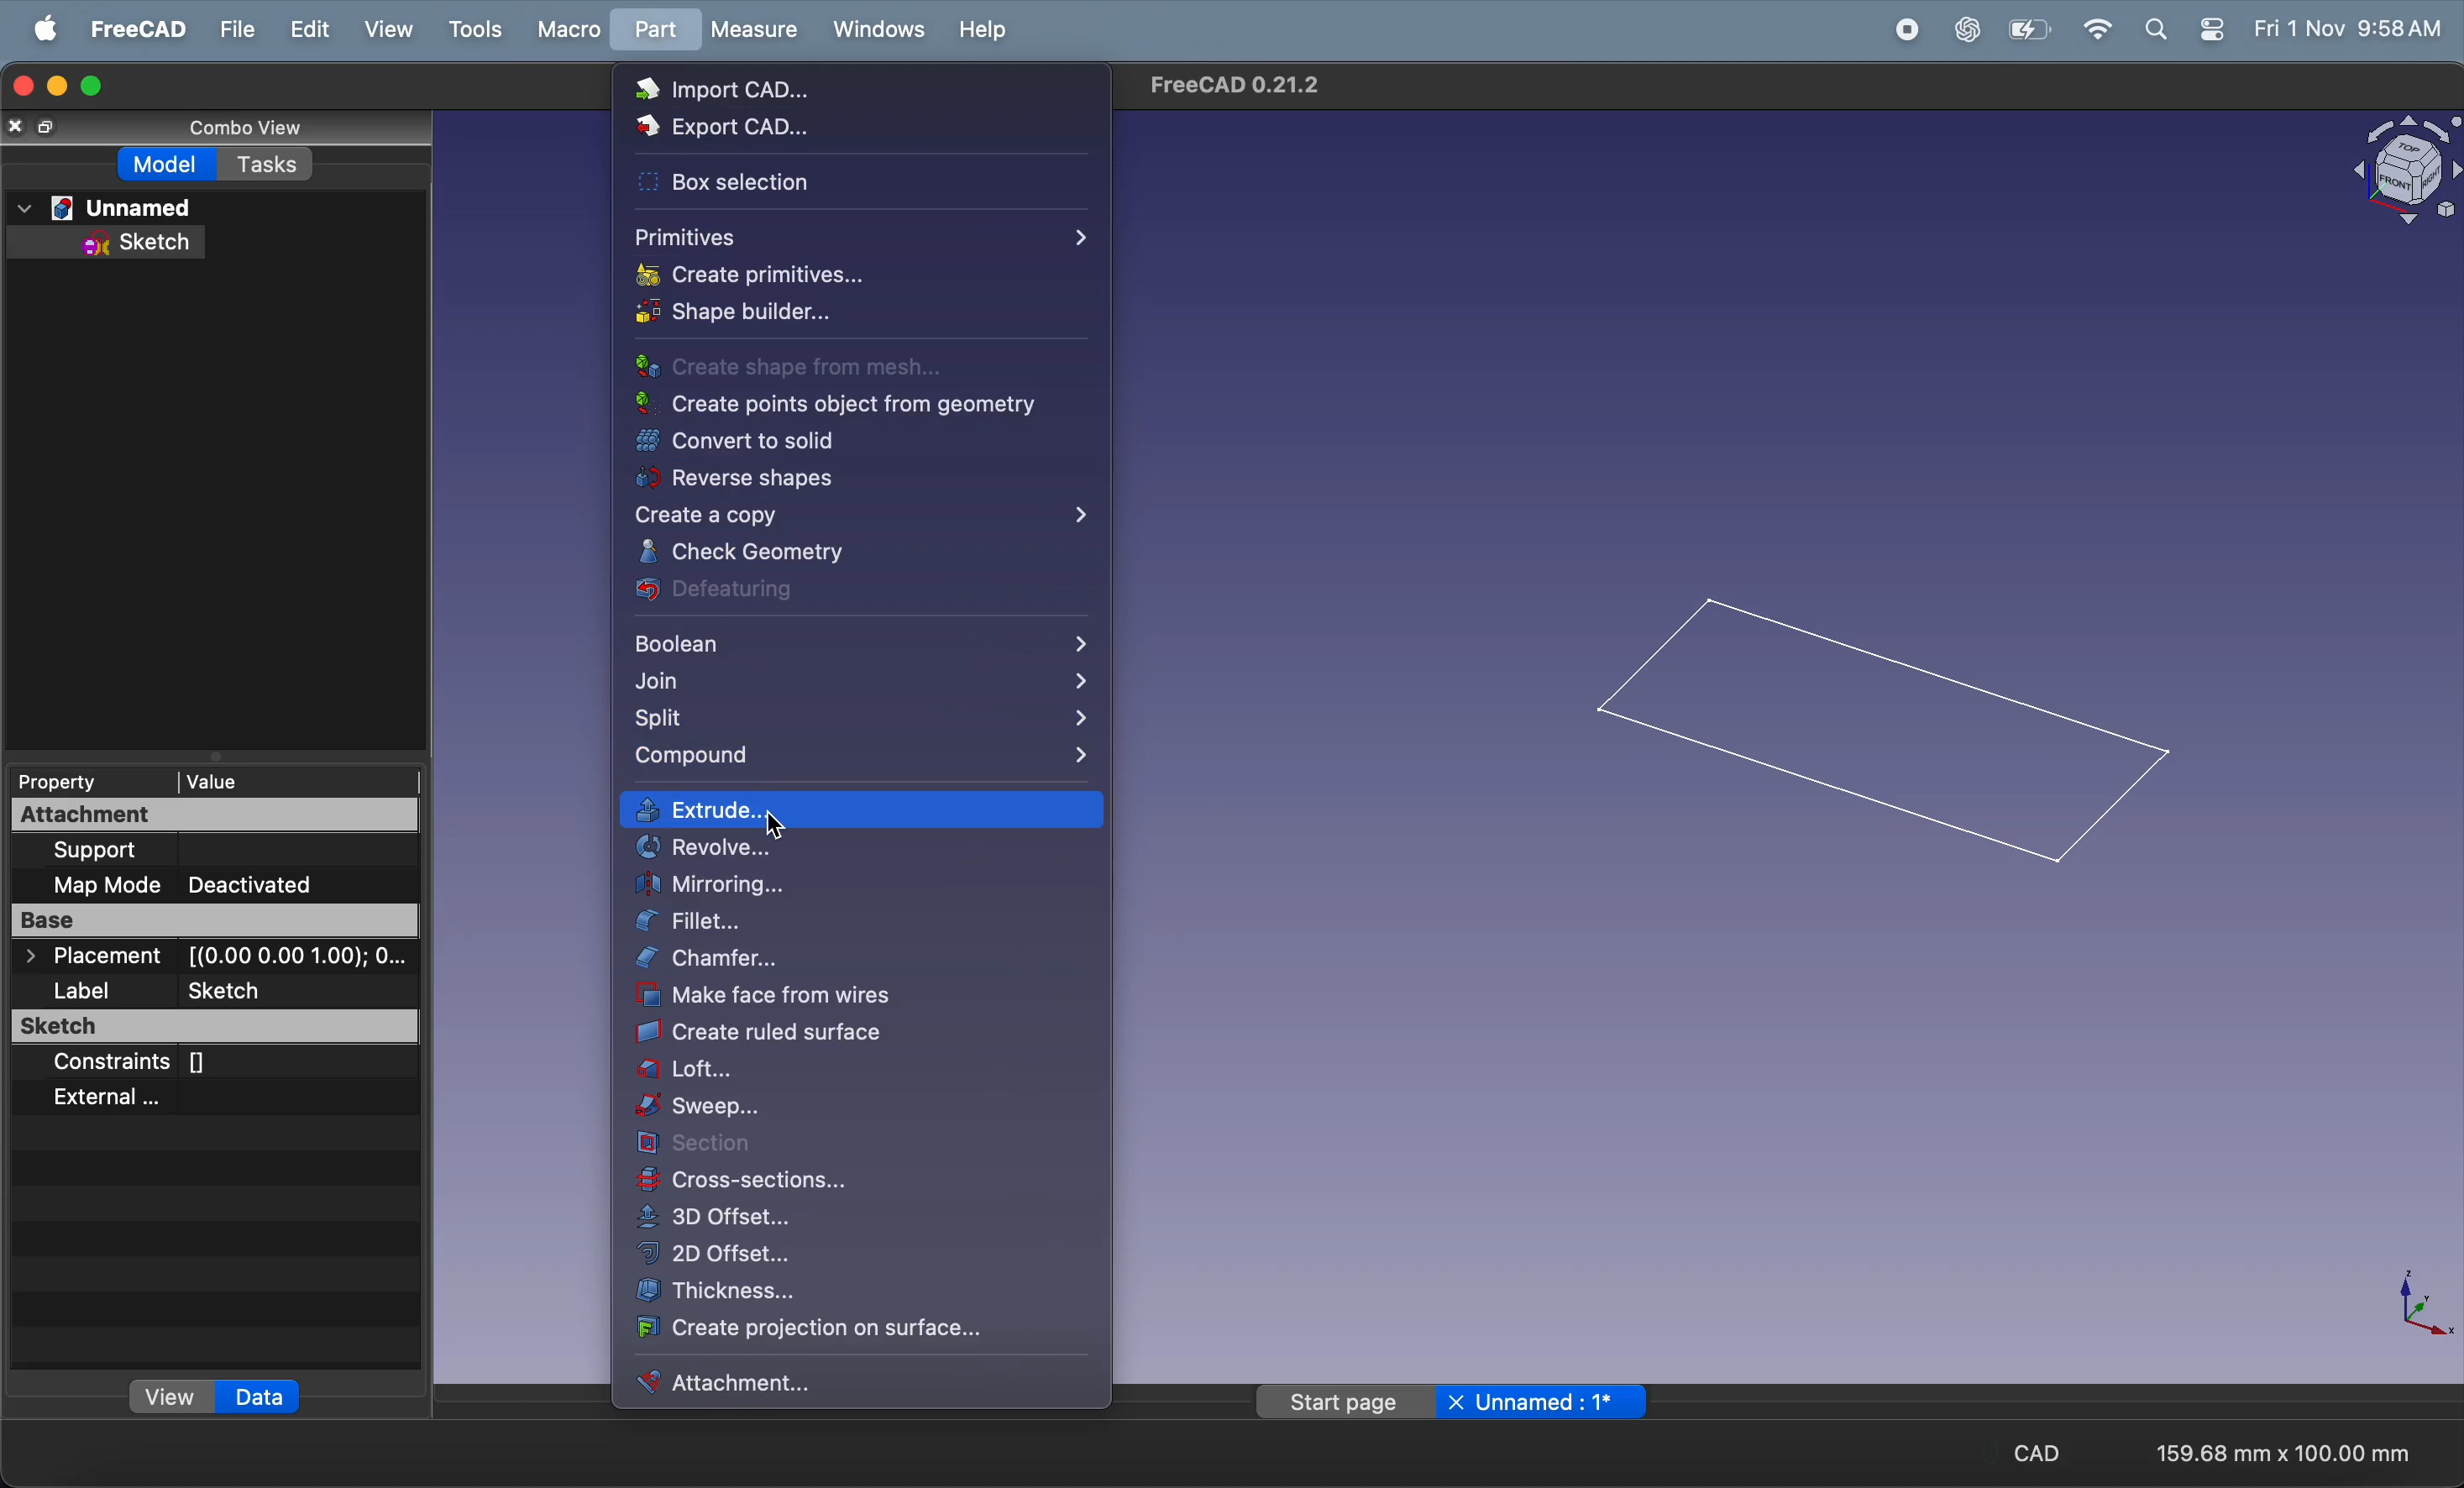 Image resolution: width=2464 pixels, height=1488 pixels. What do you see at coordinates (814, 186) in the screenshot?
I see `box selection` at bounding box center [814, 186].